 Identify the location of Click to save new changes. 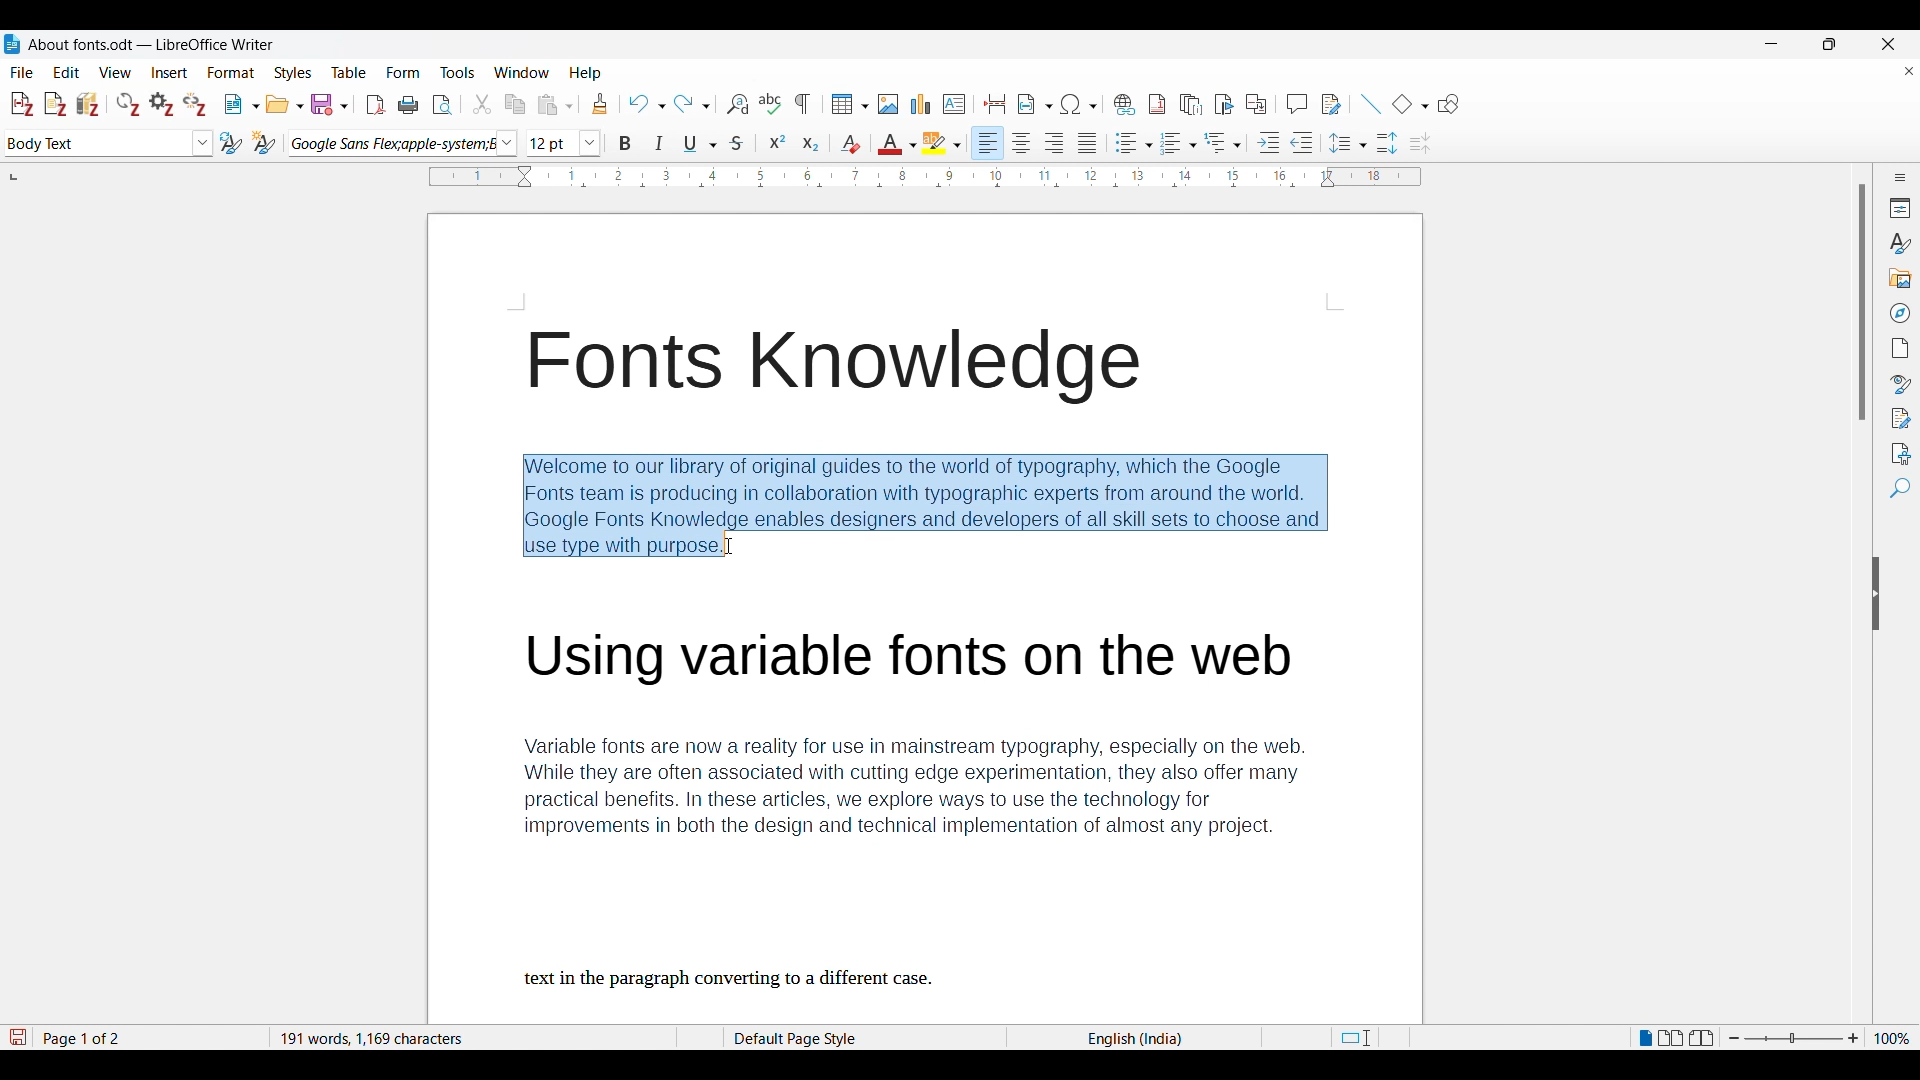
(17, 1037).